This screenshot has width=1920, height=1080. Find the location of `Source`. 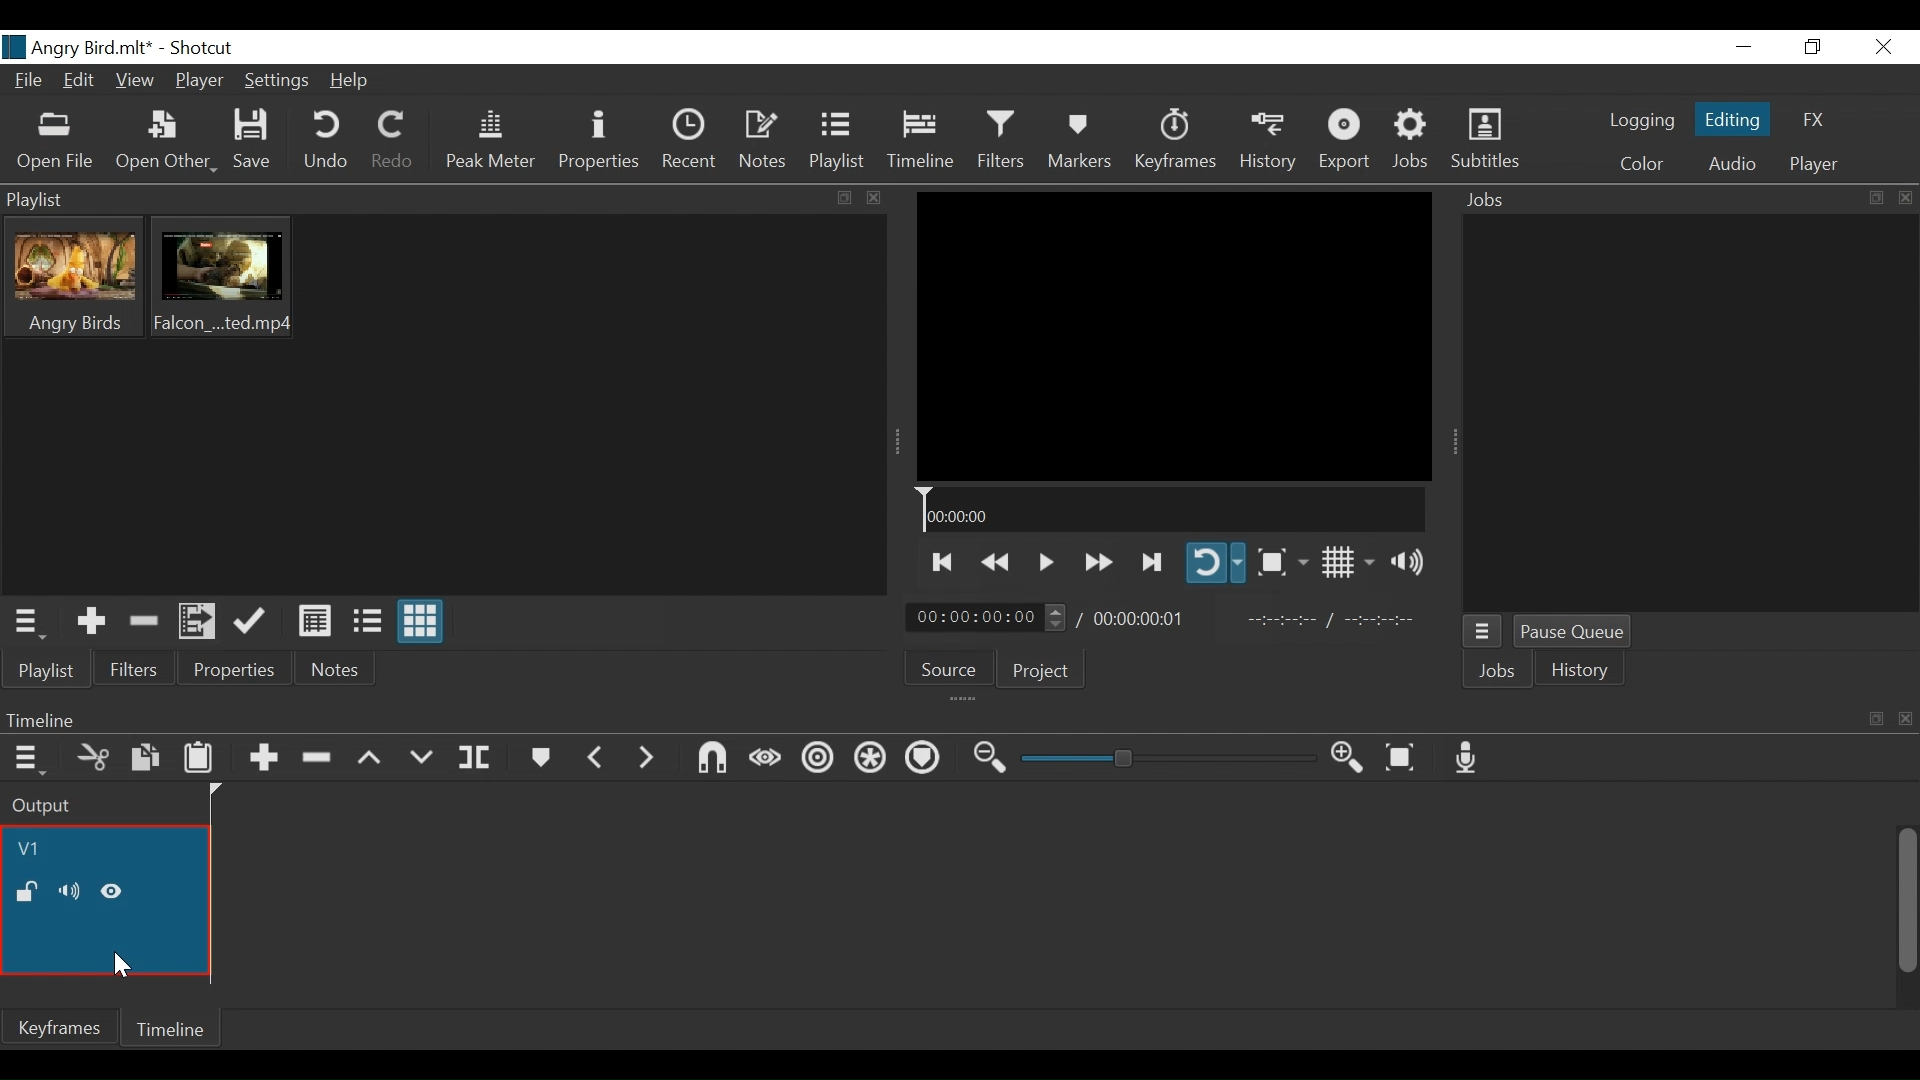

Source is located at coordinates (947, 665).